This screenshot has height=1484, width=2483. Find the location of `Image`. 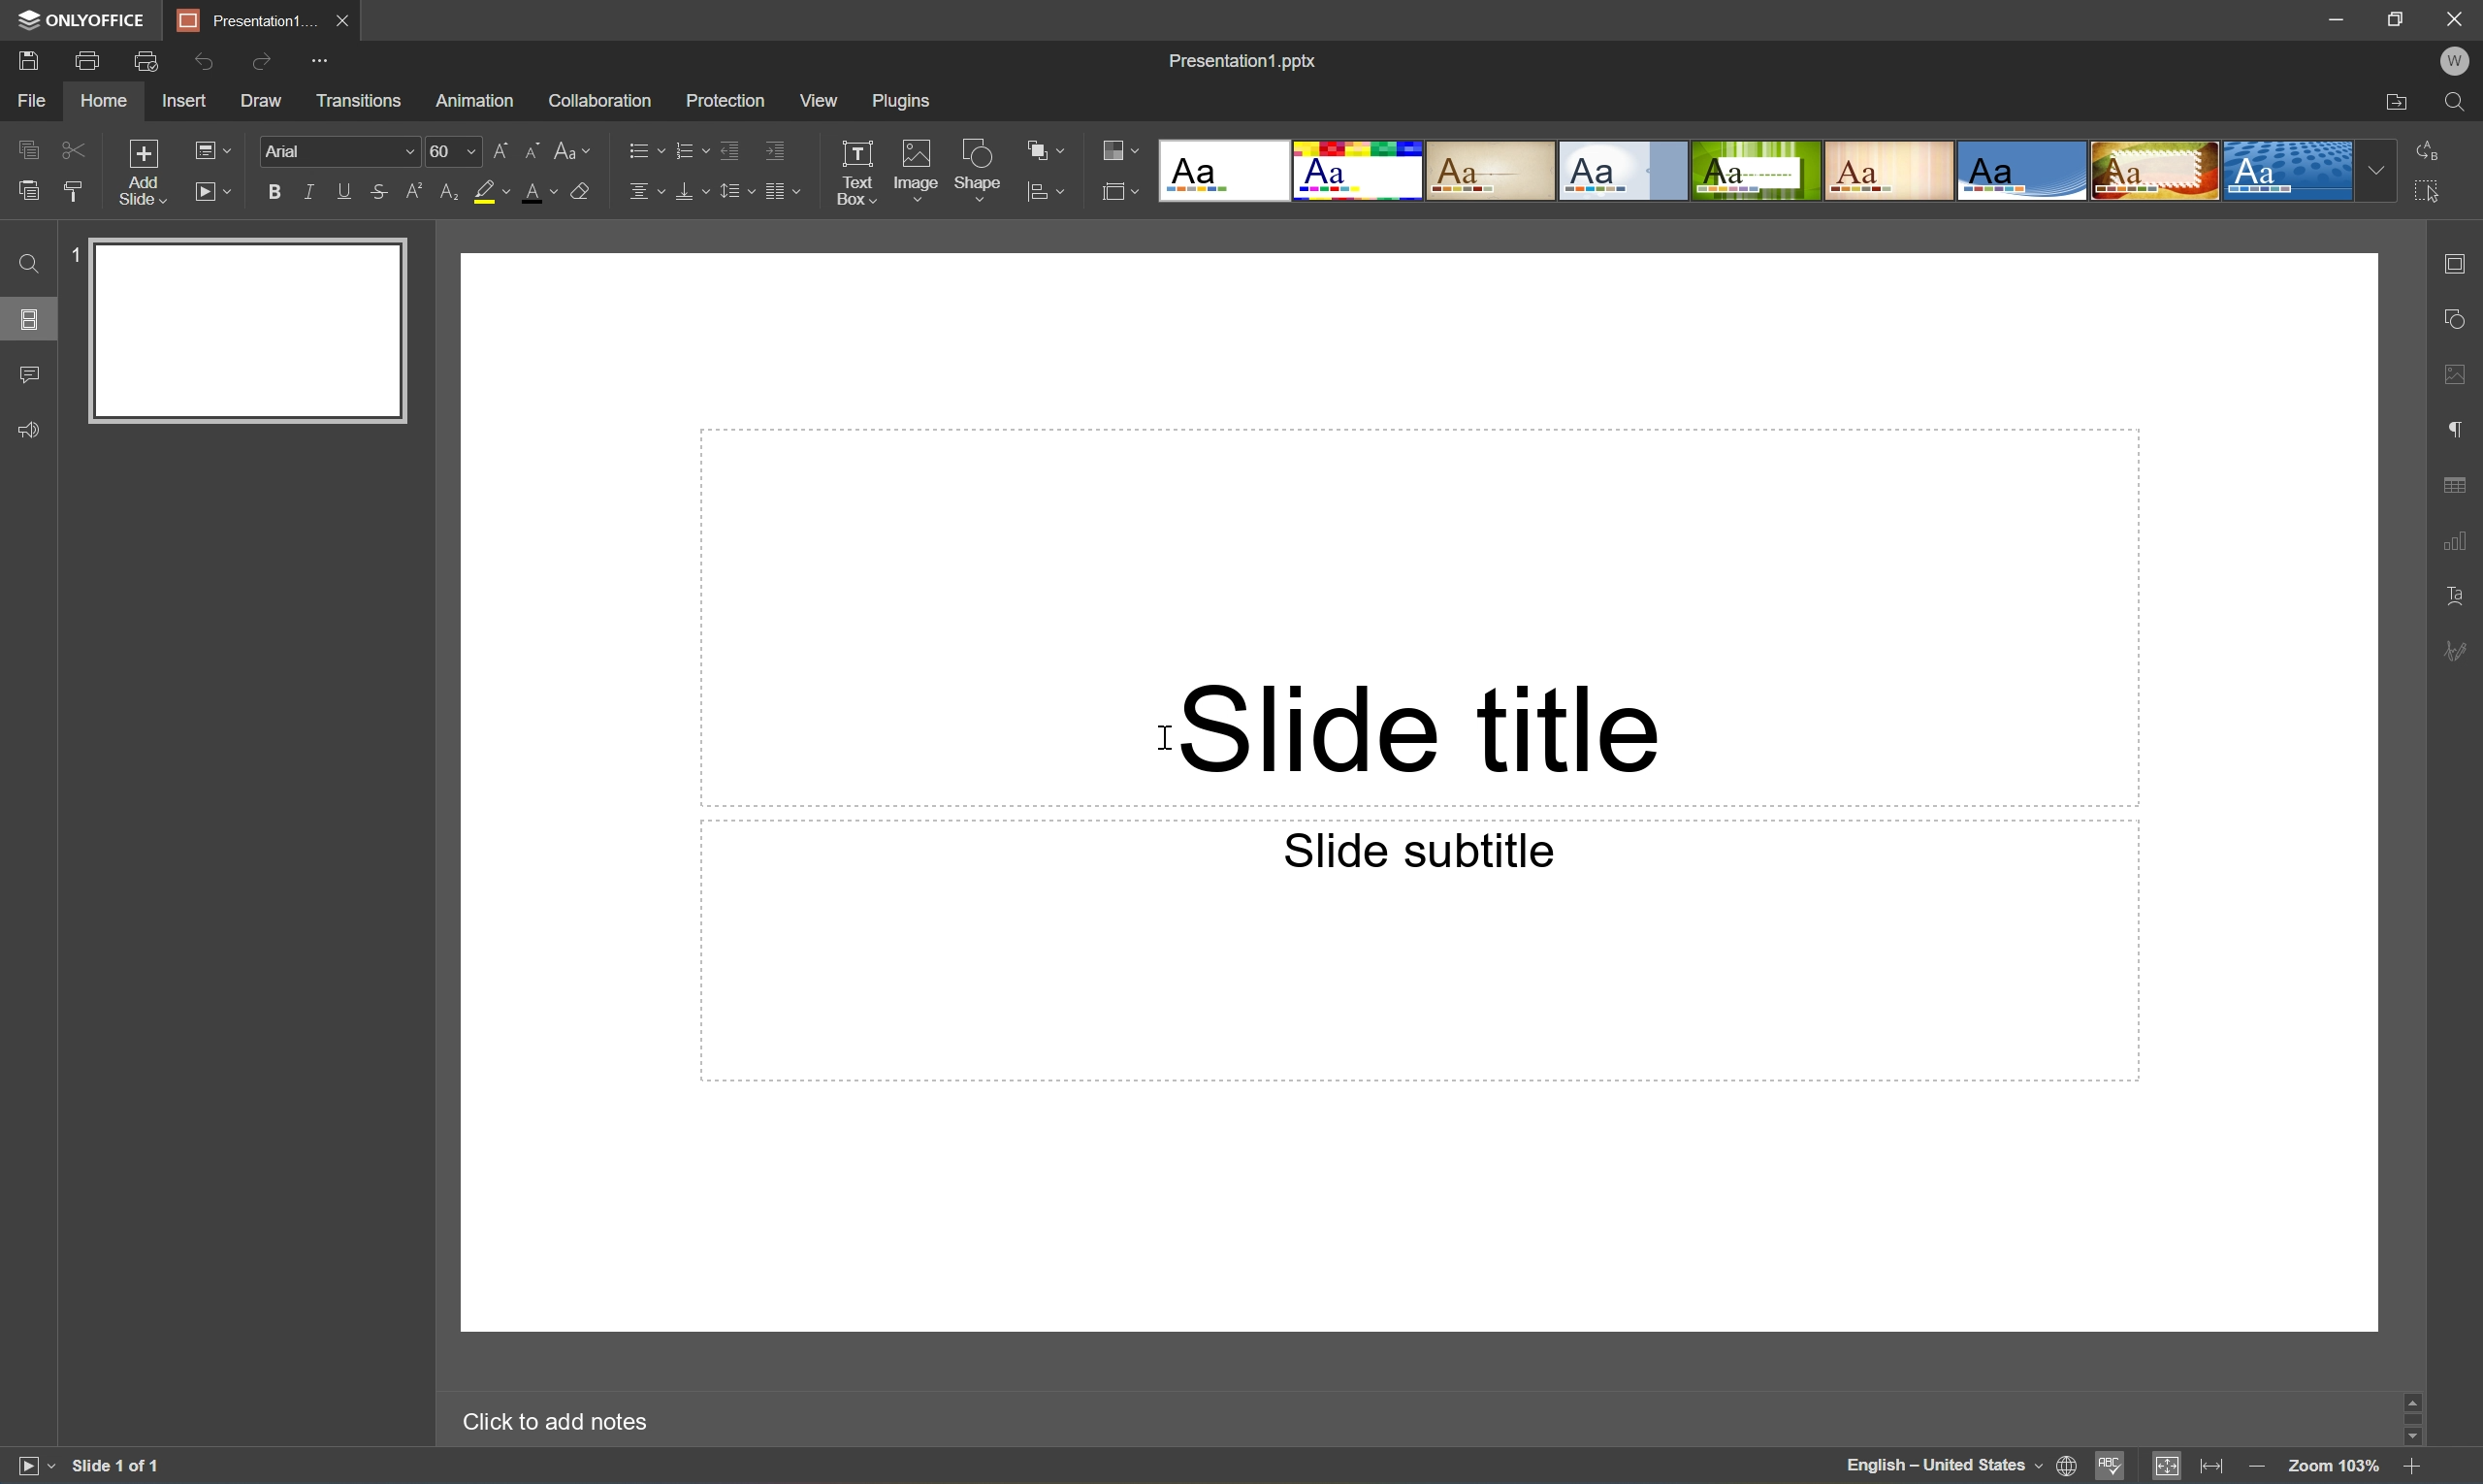

Image is located at coordinates (914, 170).